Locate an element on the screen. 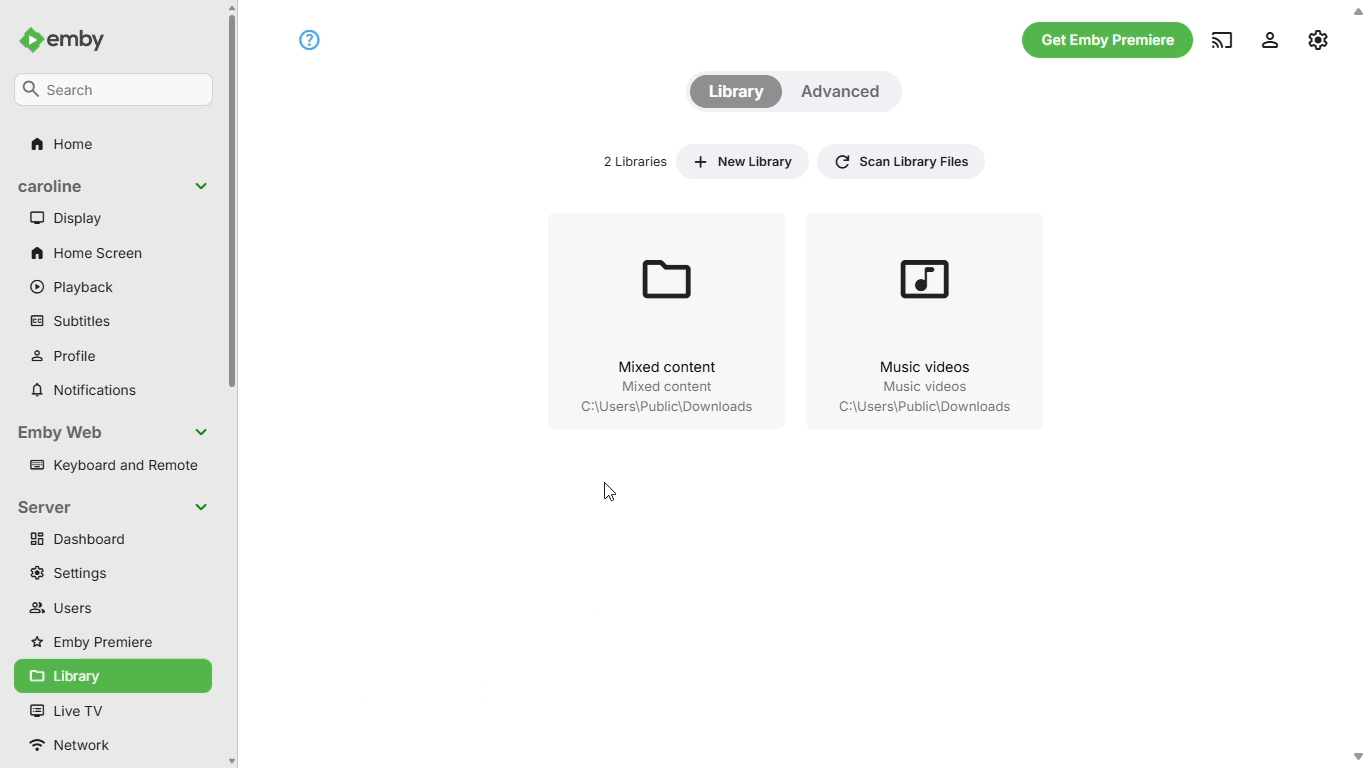 This screenshot has width=1366, height=768. Music videos
Music videos
Ci\Users\Public\Downloads is located at coordinates (919, 392).